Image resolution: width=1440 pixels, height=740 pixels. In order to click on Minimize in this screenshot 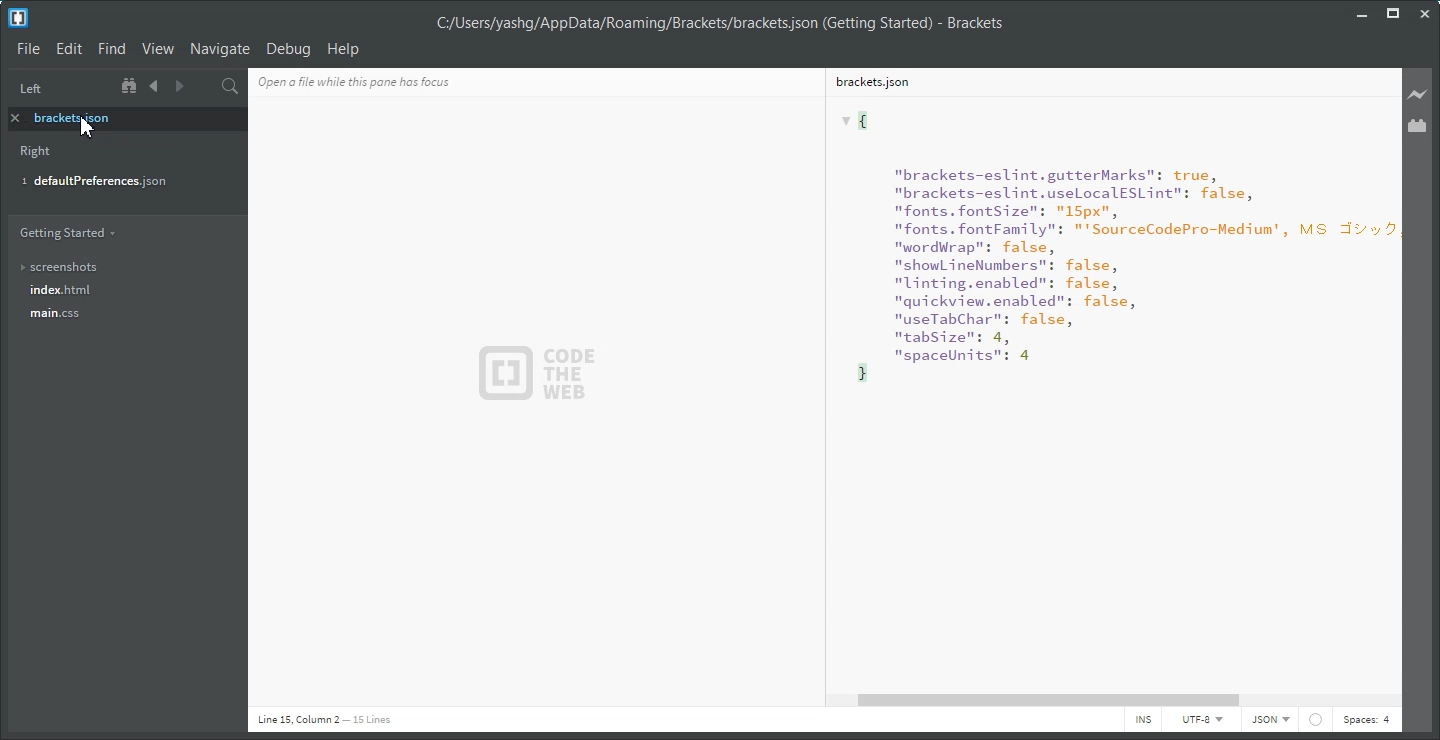, I will do `click(1363, 12)`.